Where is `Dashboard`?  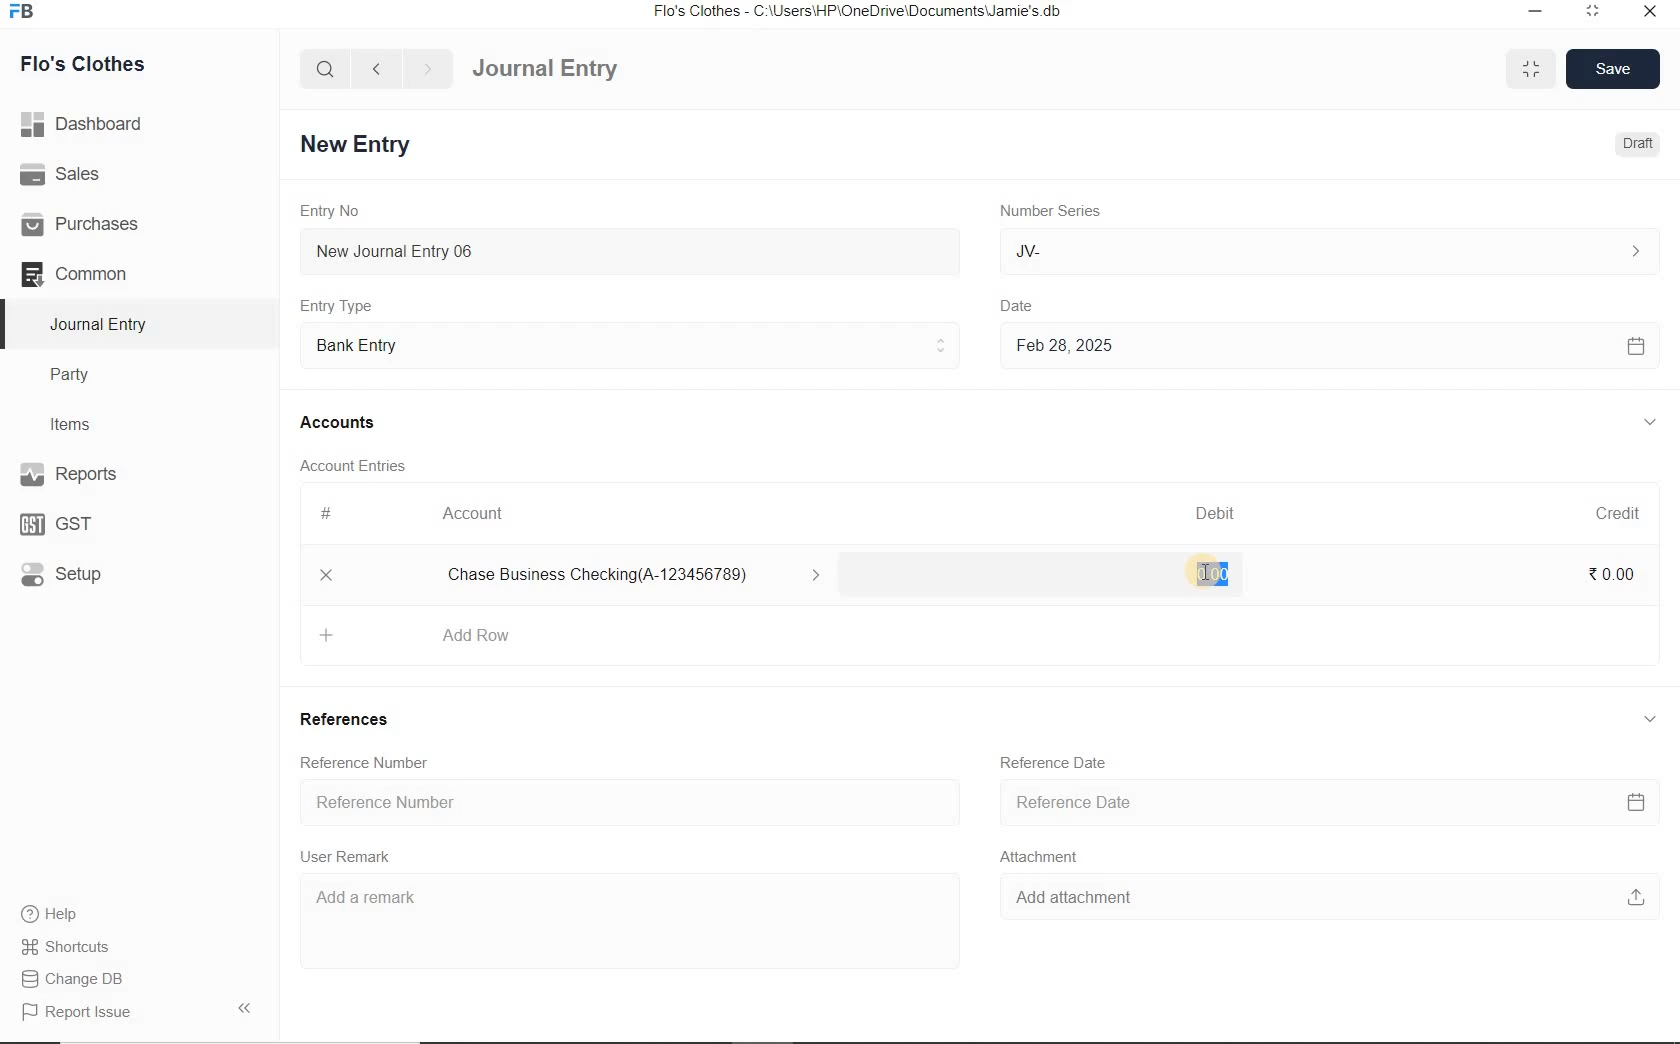
Dashboard is located at coordinates (89, 122).